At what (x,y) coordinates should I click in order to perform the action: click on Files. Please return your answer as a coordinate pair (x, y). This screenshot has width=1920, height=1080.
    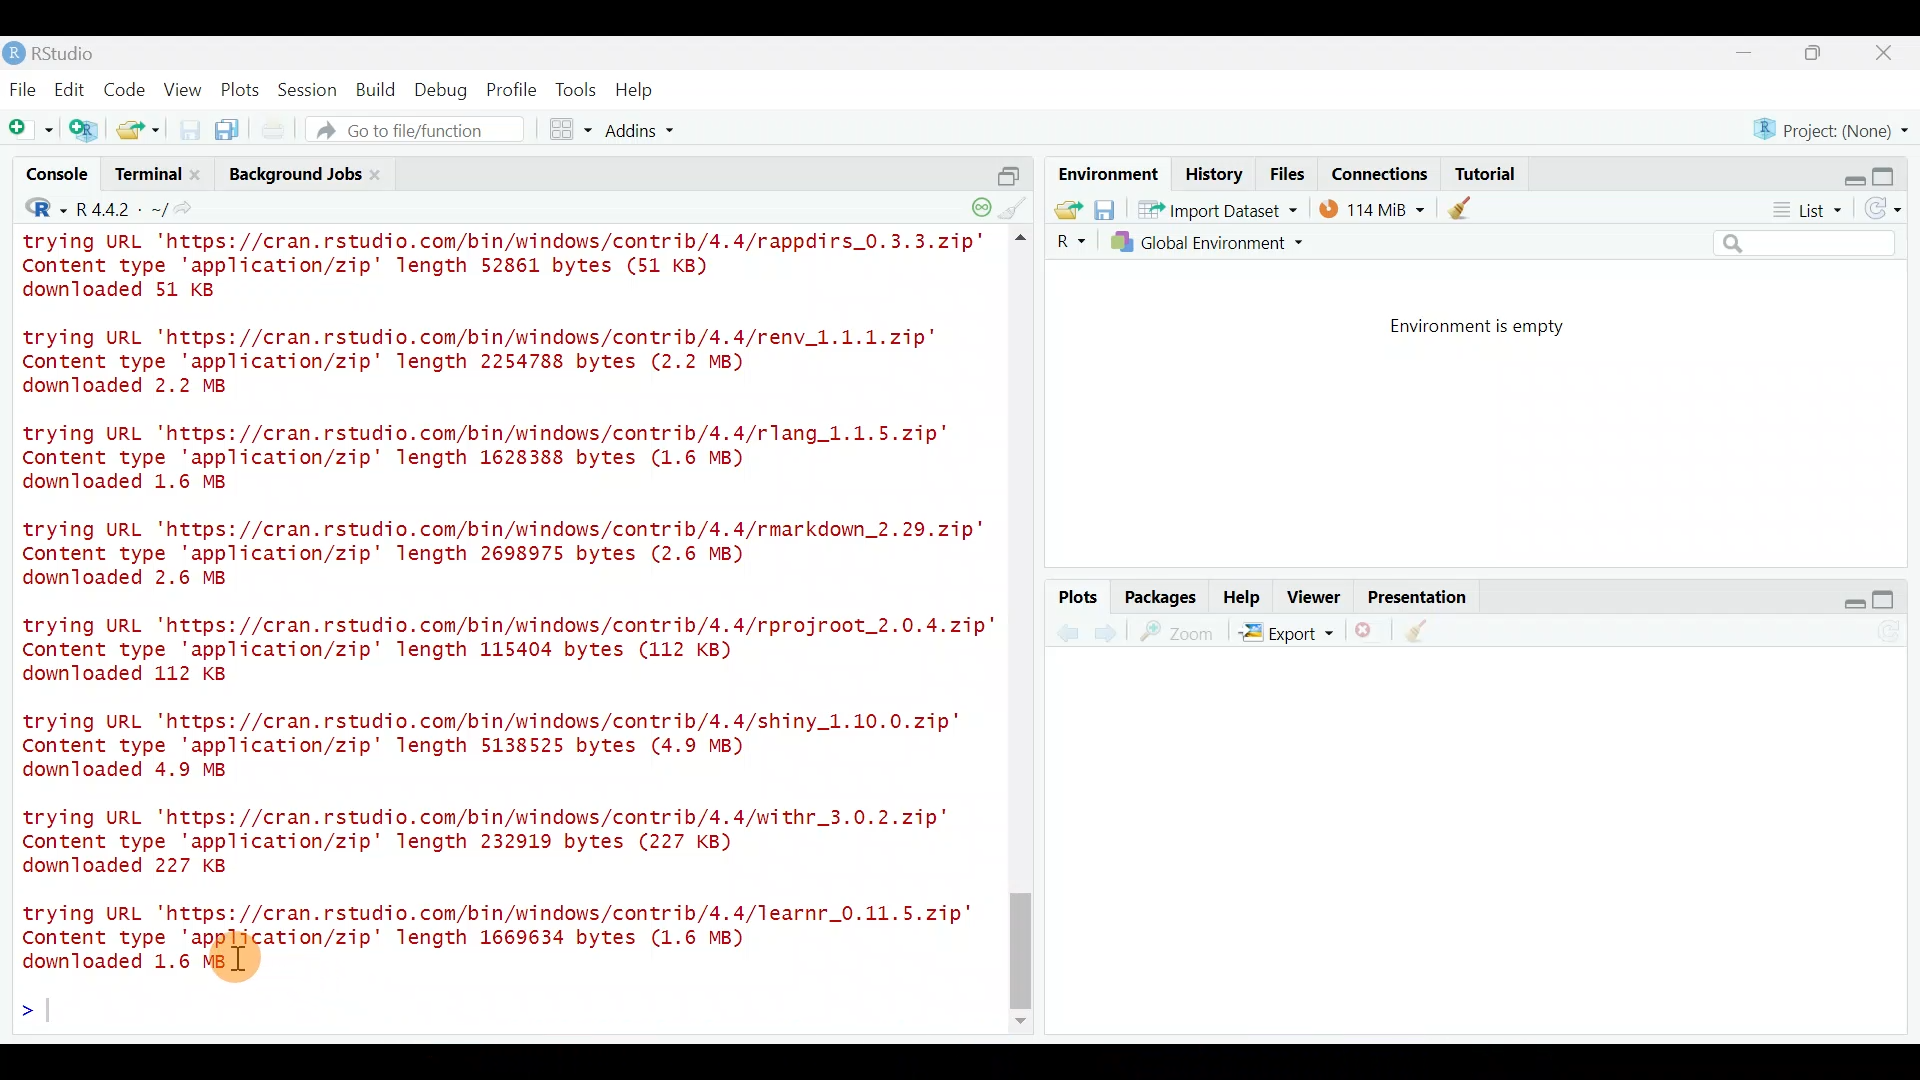
    Looking at the image, I should click on (1288, 174).